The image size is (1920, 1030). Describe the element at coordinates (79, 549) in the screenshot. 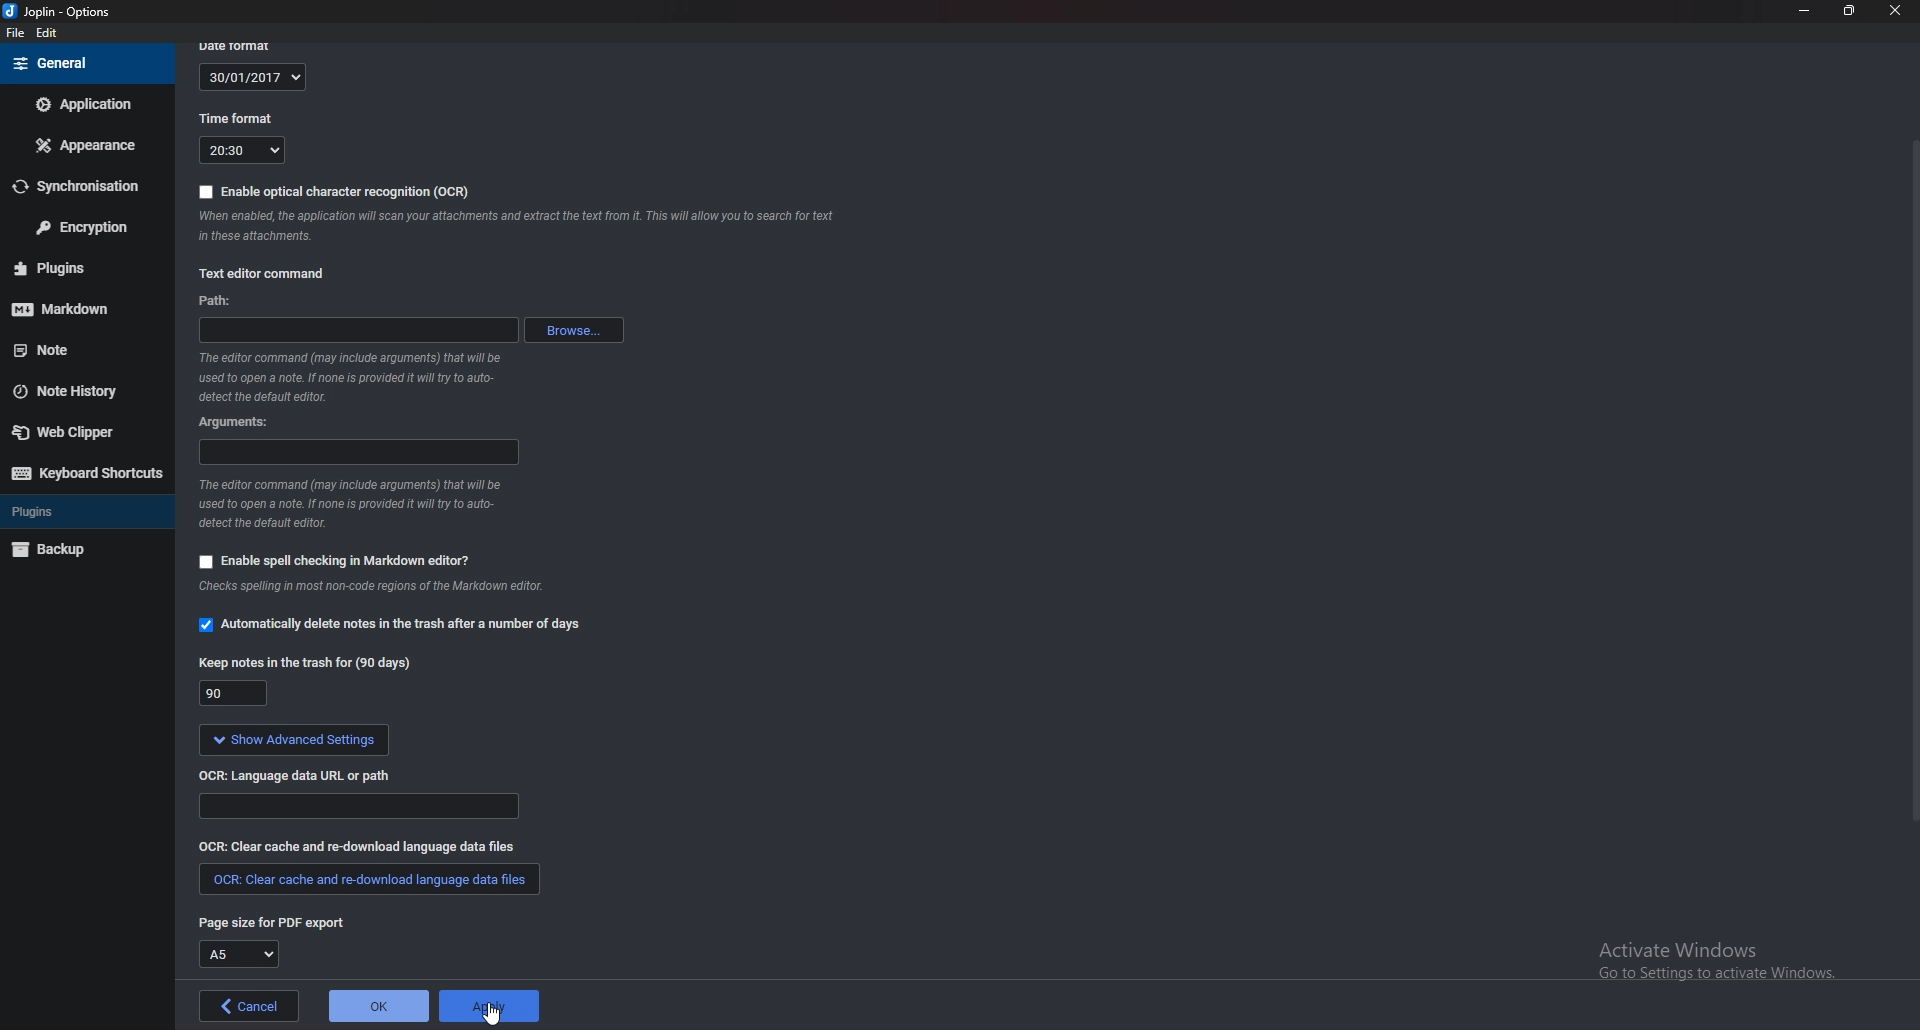

I see `Back up` at that location.